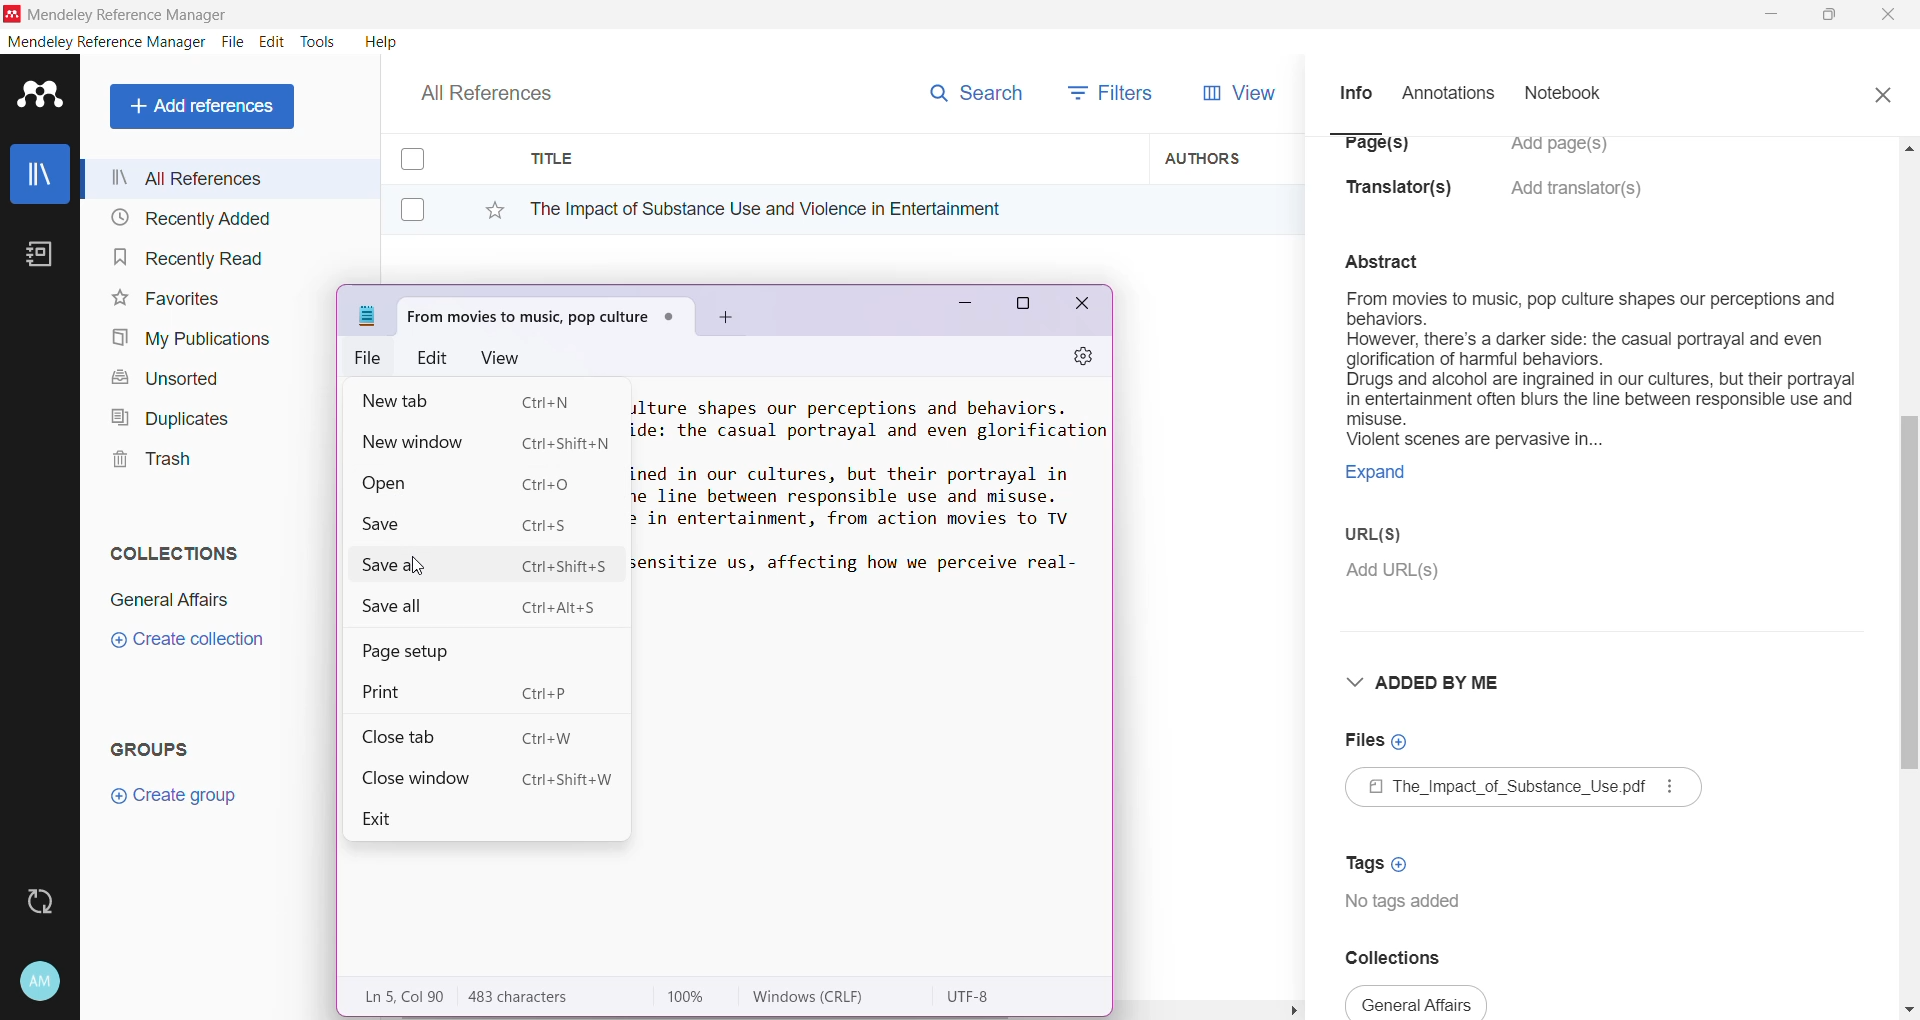 The image size is (1920, 1020). I want to click on Close window, so click(487, 777).